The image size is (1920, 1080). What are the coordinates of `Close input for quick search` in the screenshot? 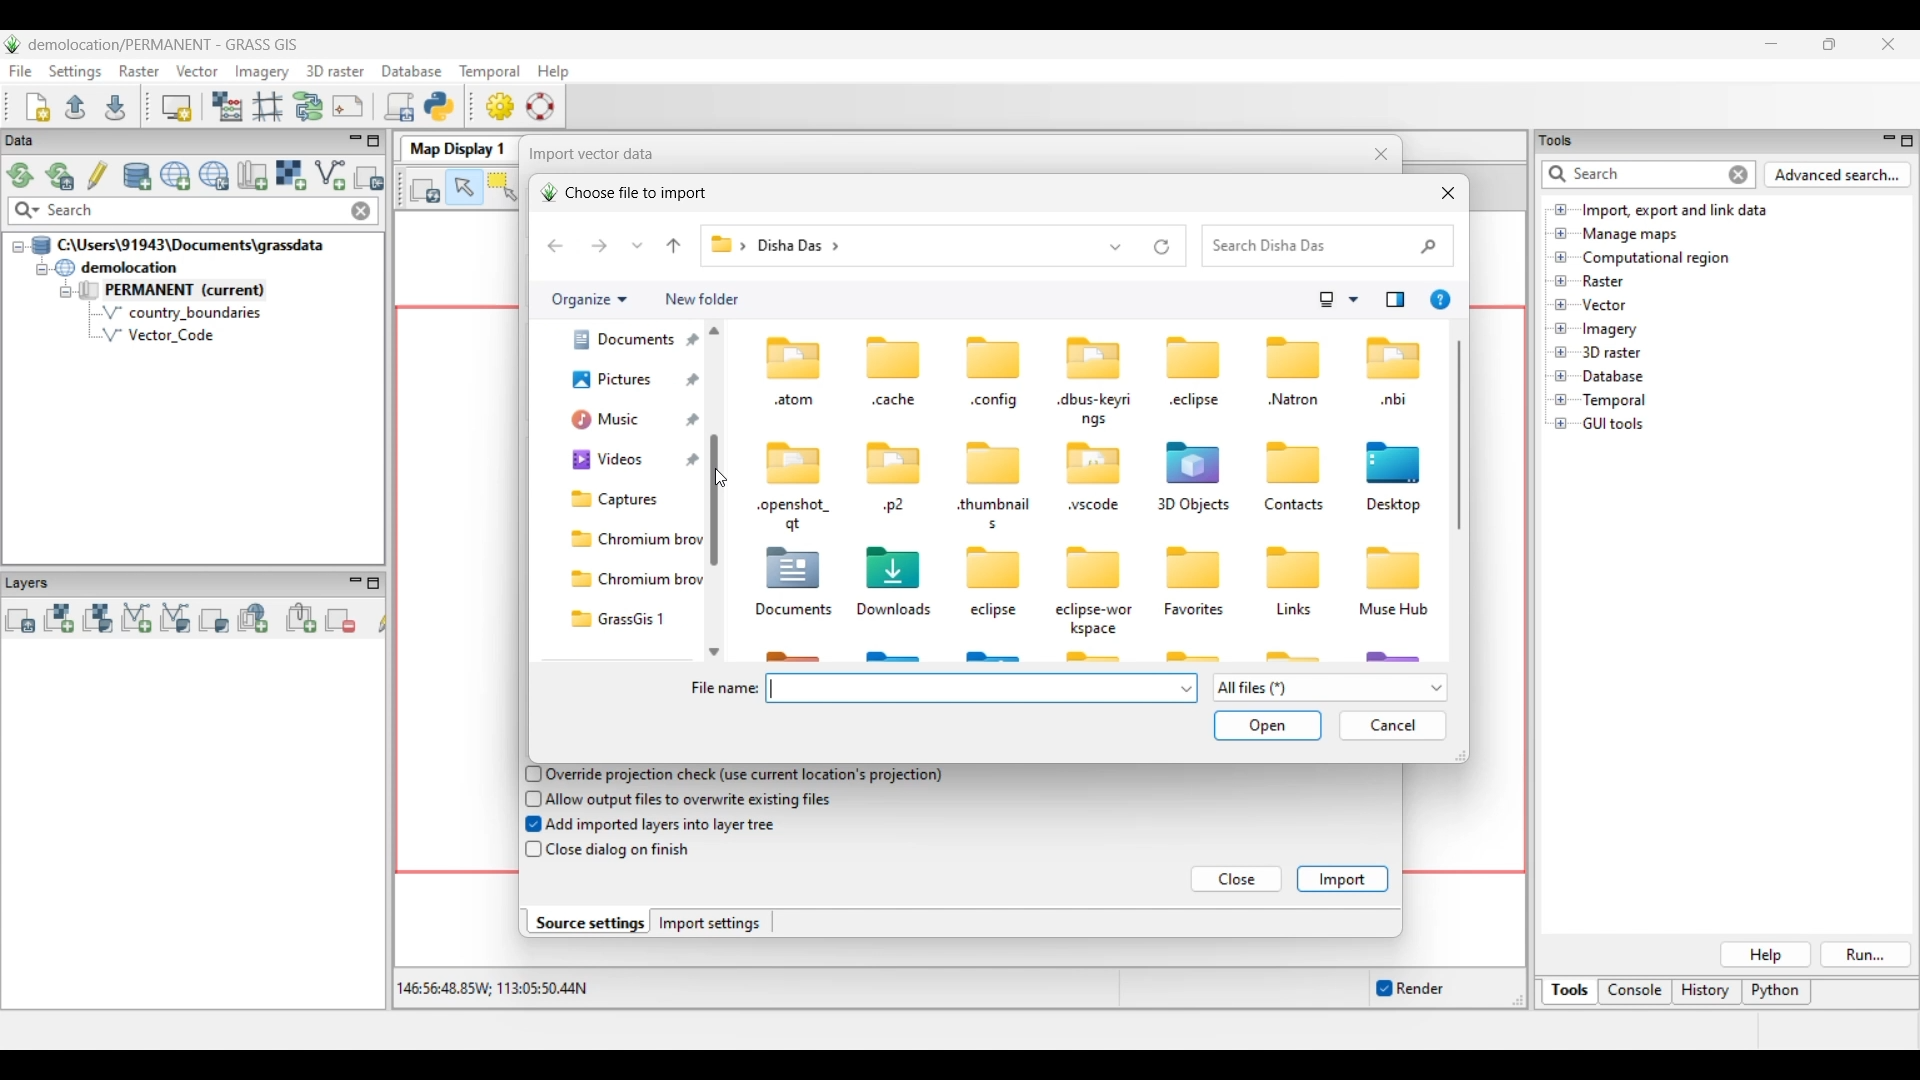 It's located at (1740, 175).